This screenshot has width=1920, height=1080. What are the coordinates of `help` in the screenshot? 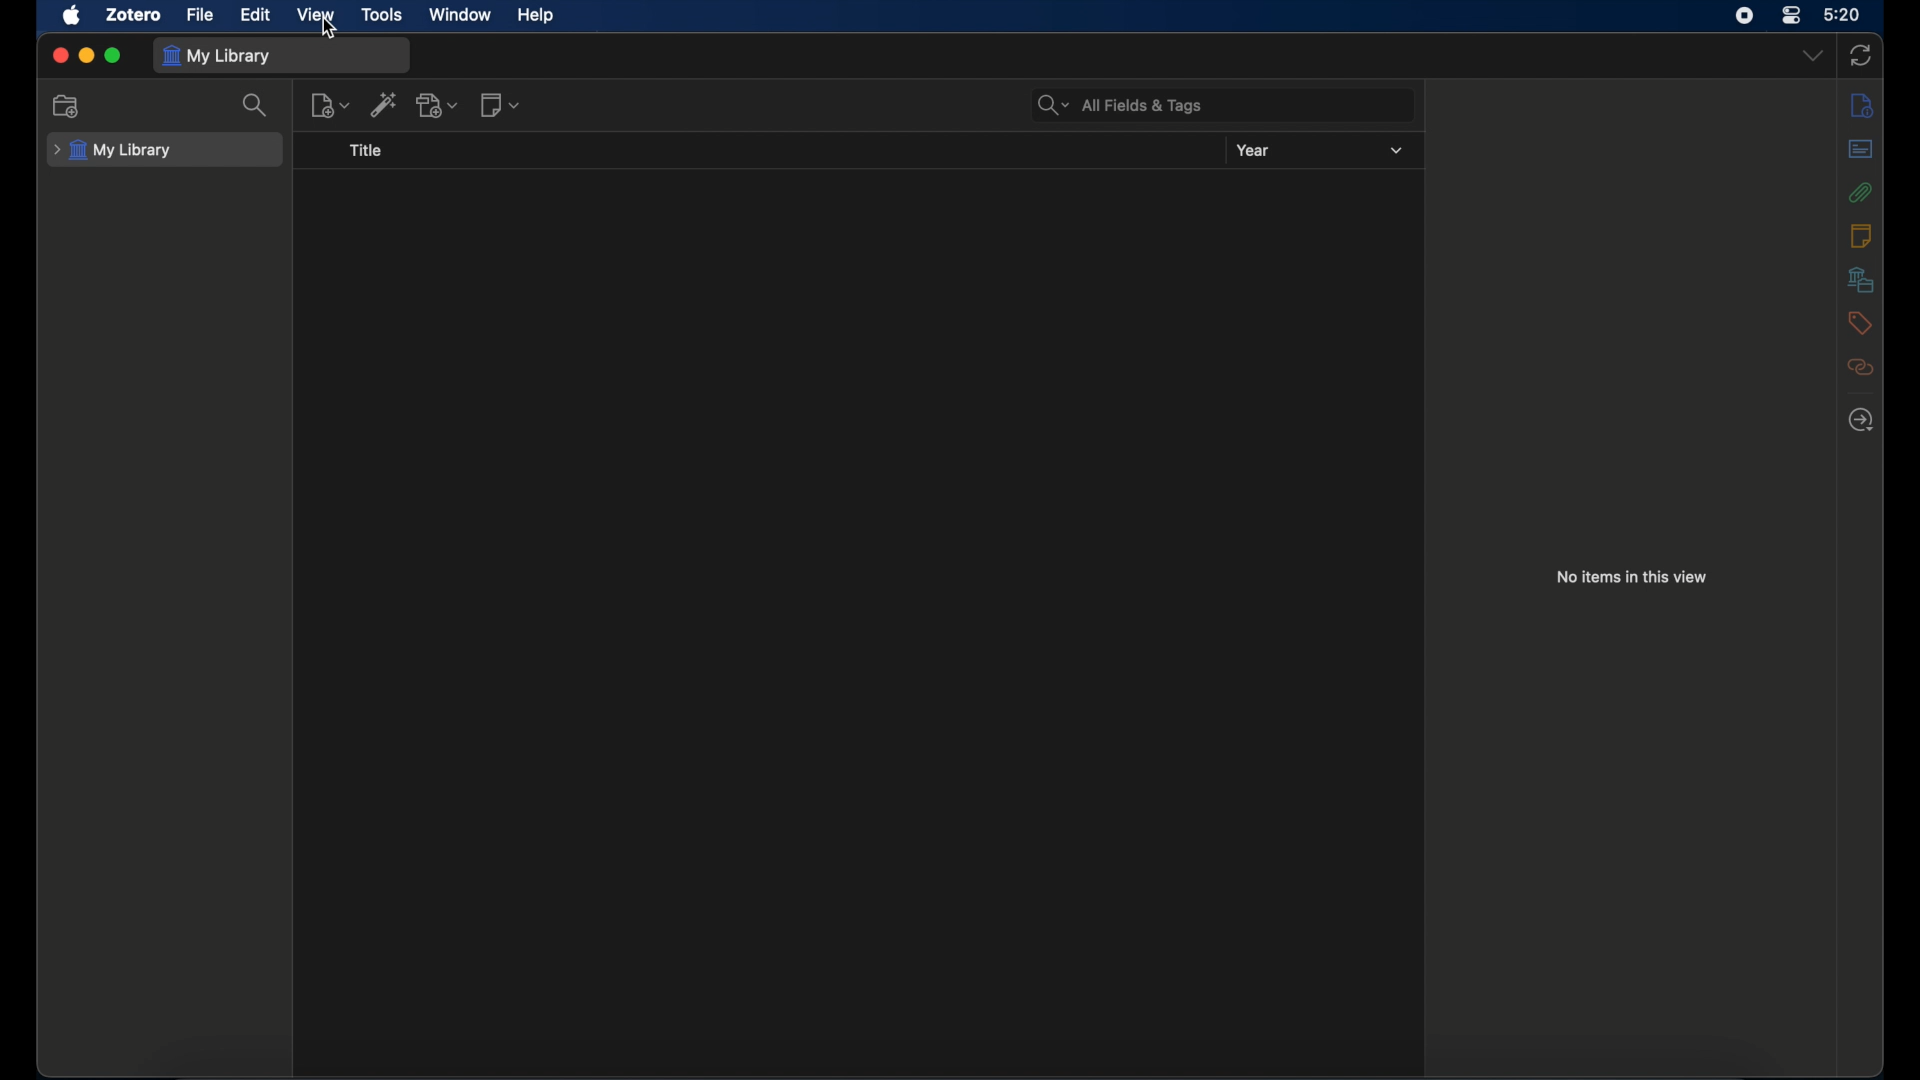 It's located at (535, 15).